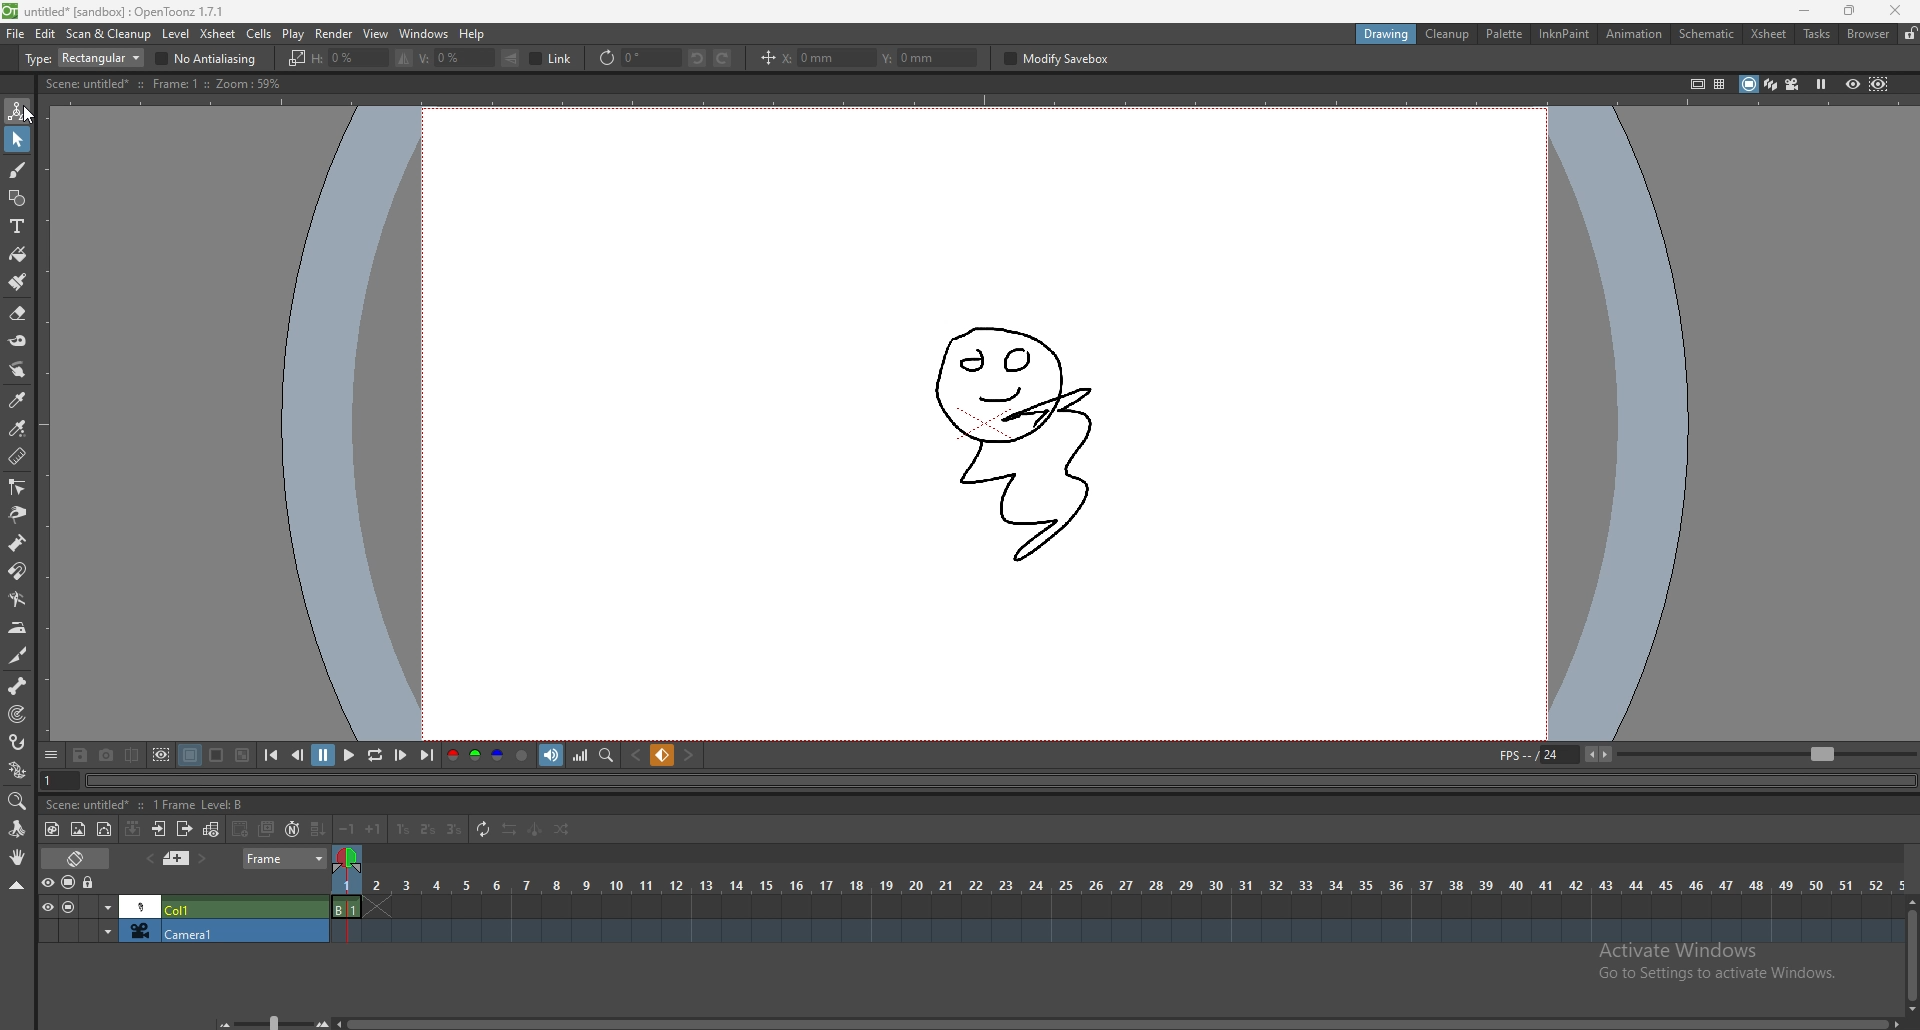  What do you see at coordinates (18, 171) in the screenshot?
I see `brush` at bounding box center [18, 171].